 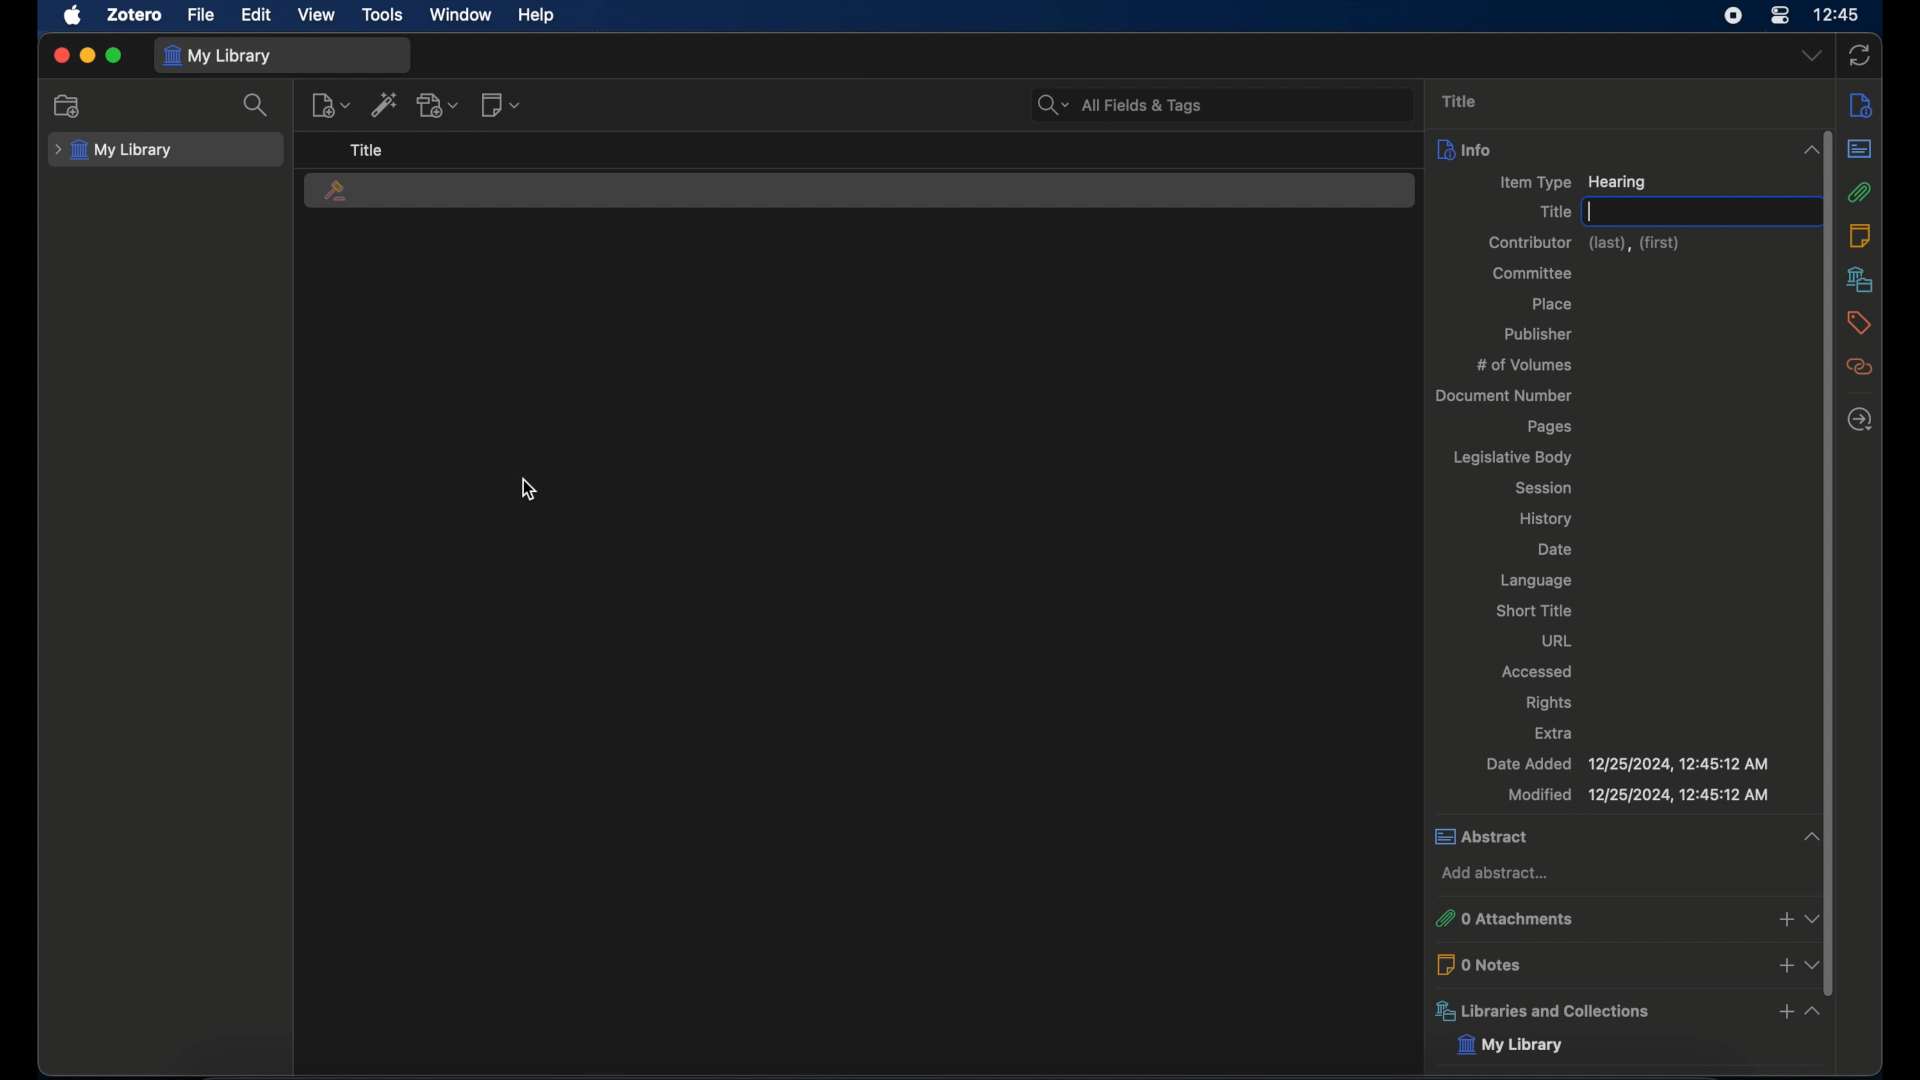 What do you see at coordinates (538, 16) in the screenshot?
I see `help` at bounding box center [538, 16].